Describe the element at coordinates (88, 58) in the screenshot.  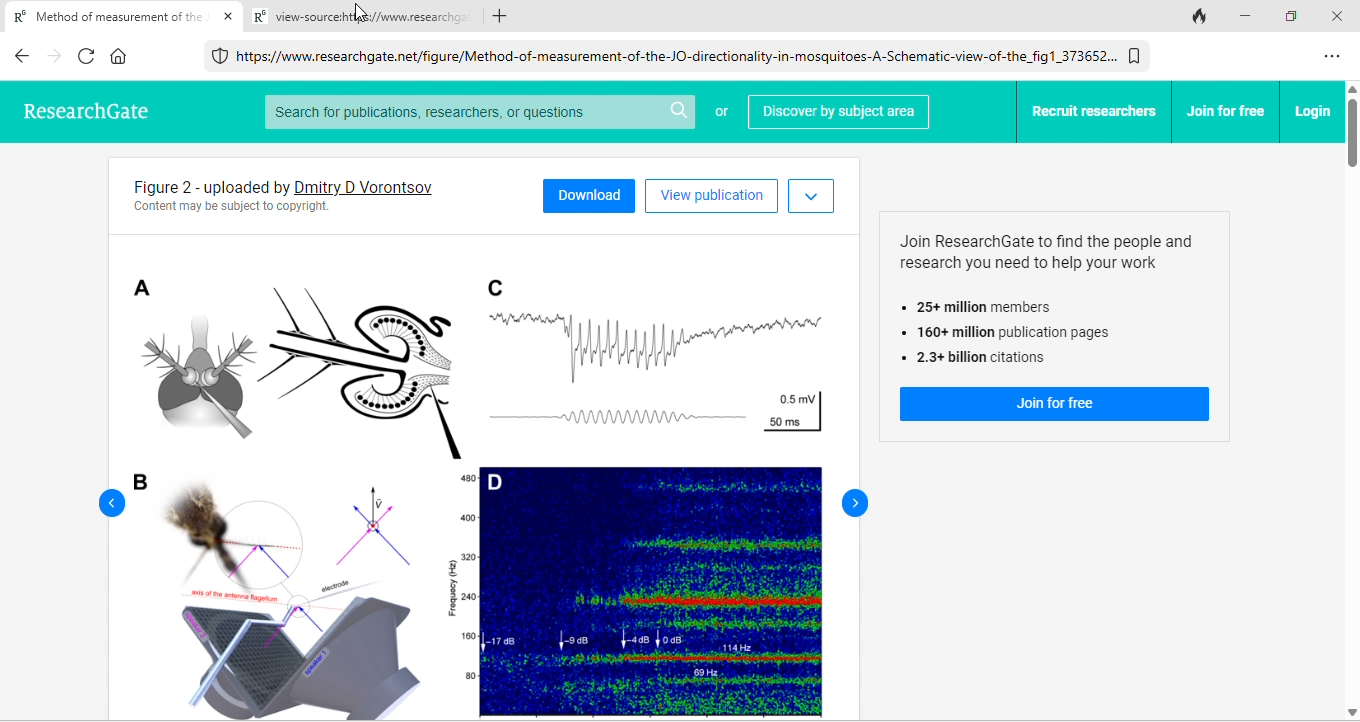
I see `reload` at that location.